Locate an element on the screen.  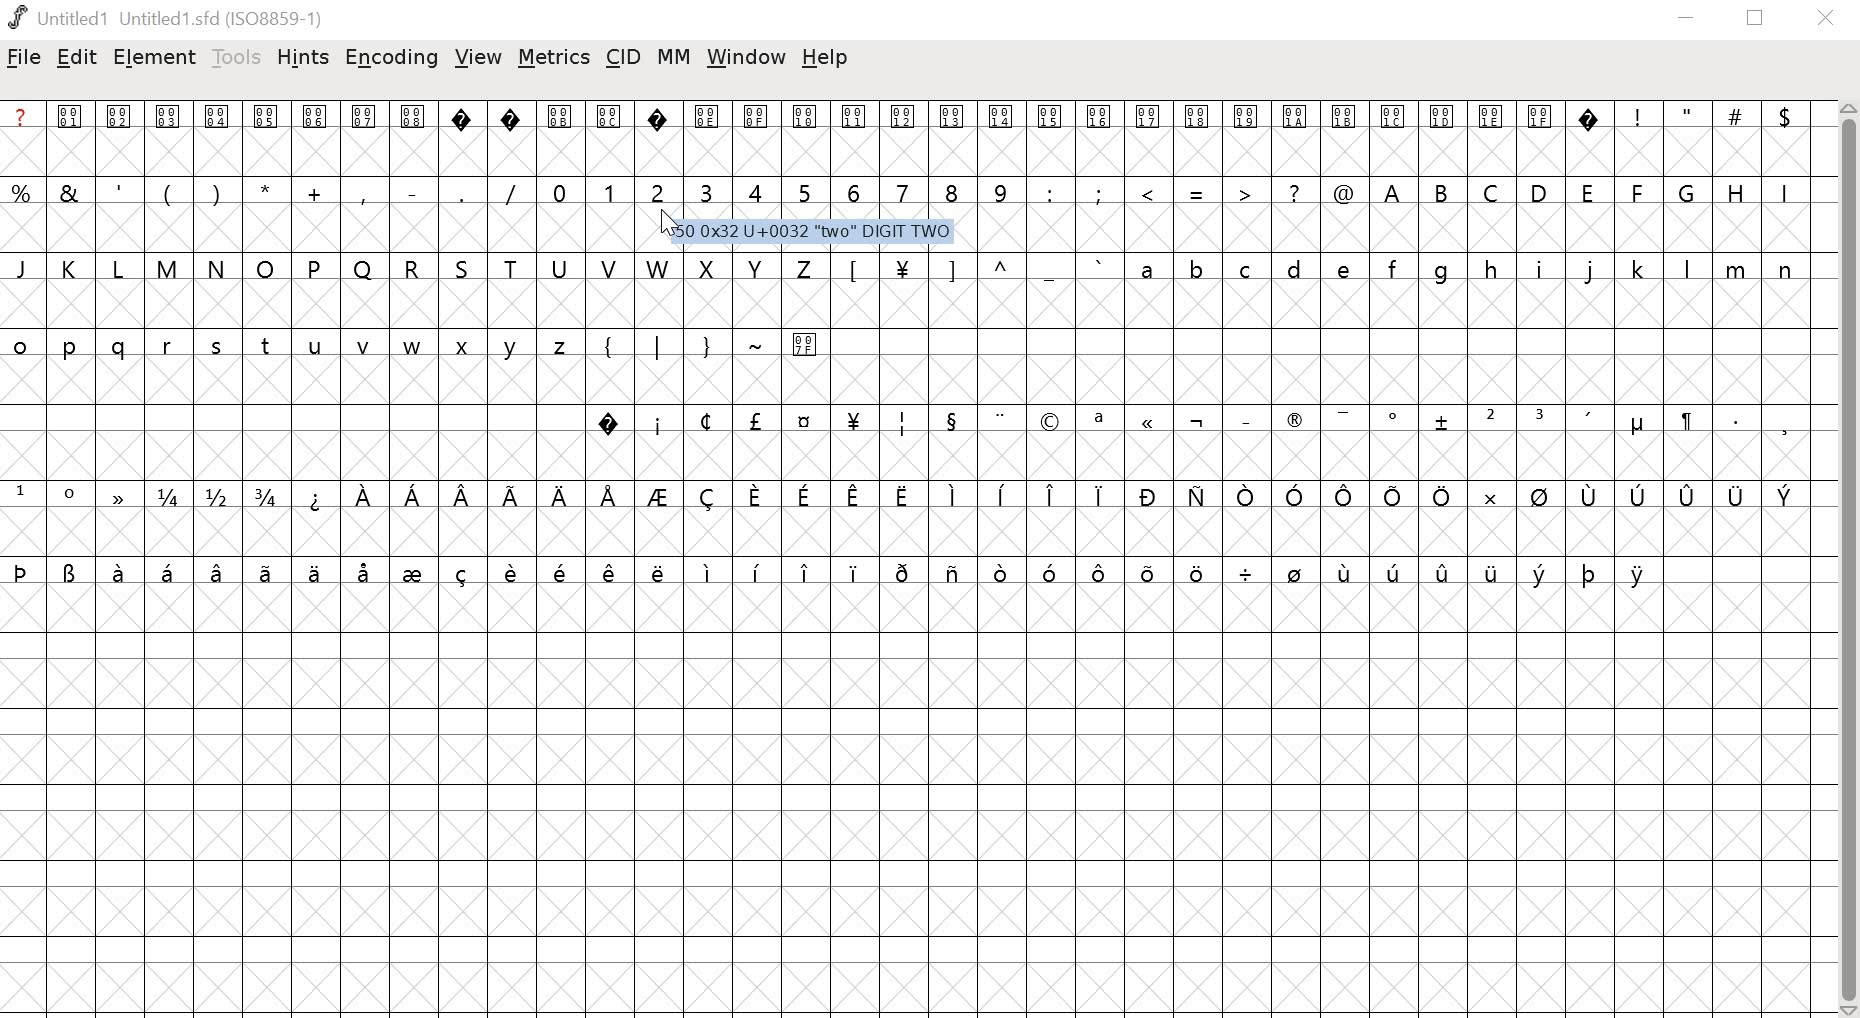
restore down is located at coordinates (1761, 21).